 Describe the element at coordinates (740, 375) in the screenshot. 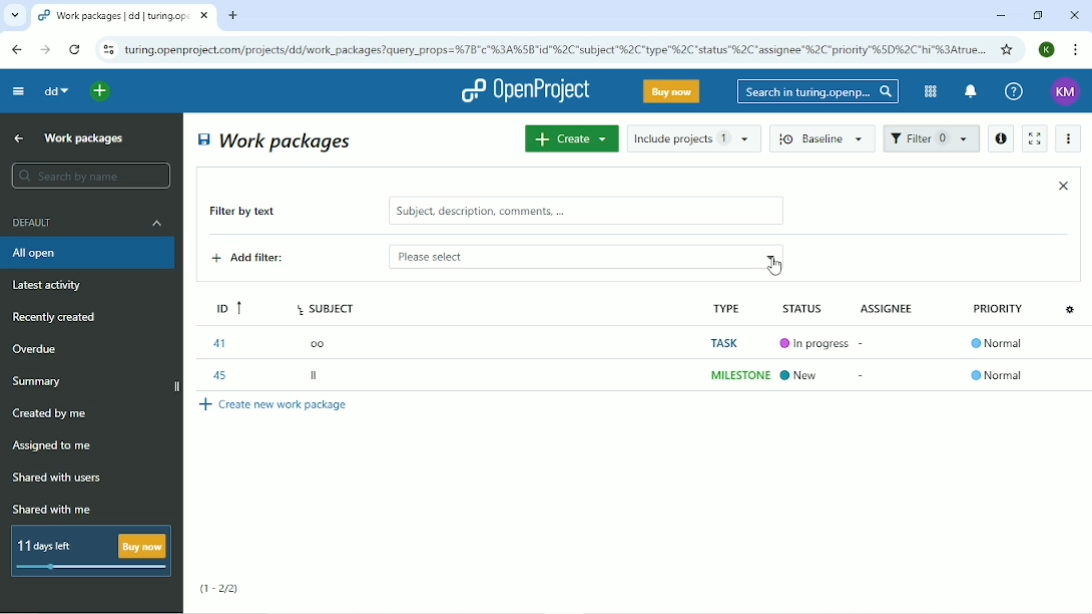

I see `Milestone` at that location.